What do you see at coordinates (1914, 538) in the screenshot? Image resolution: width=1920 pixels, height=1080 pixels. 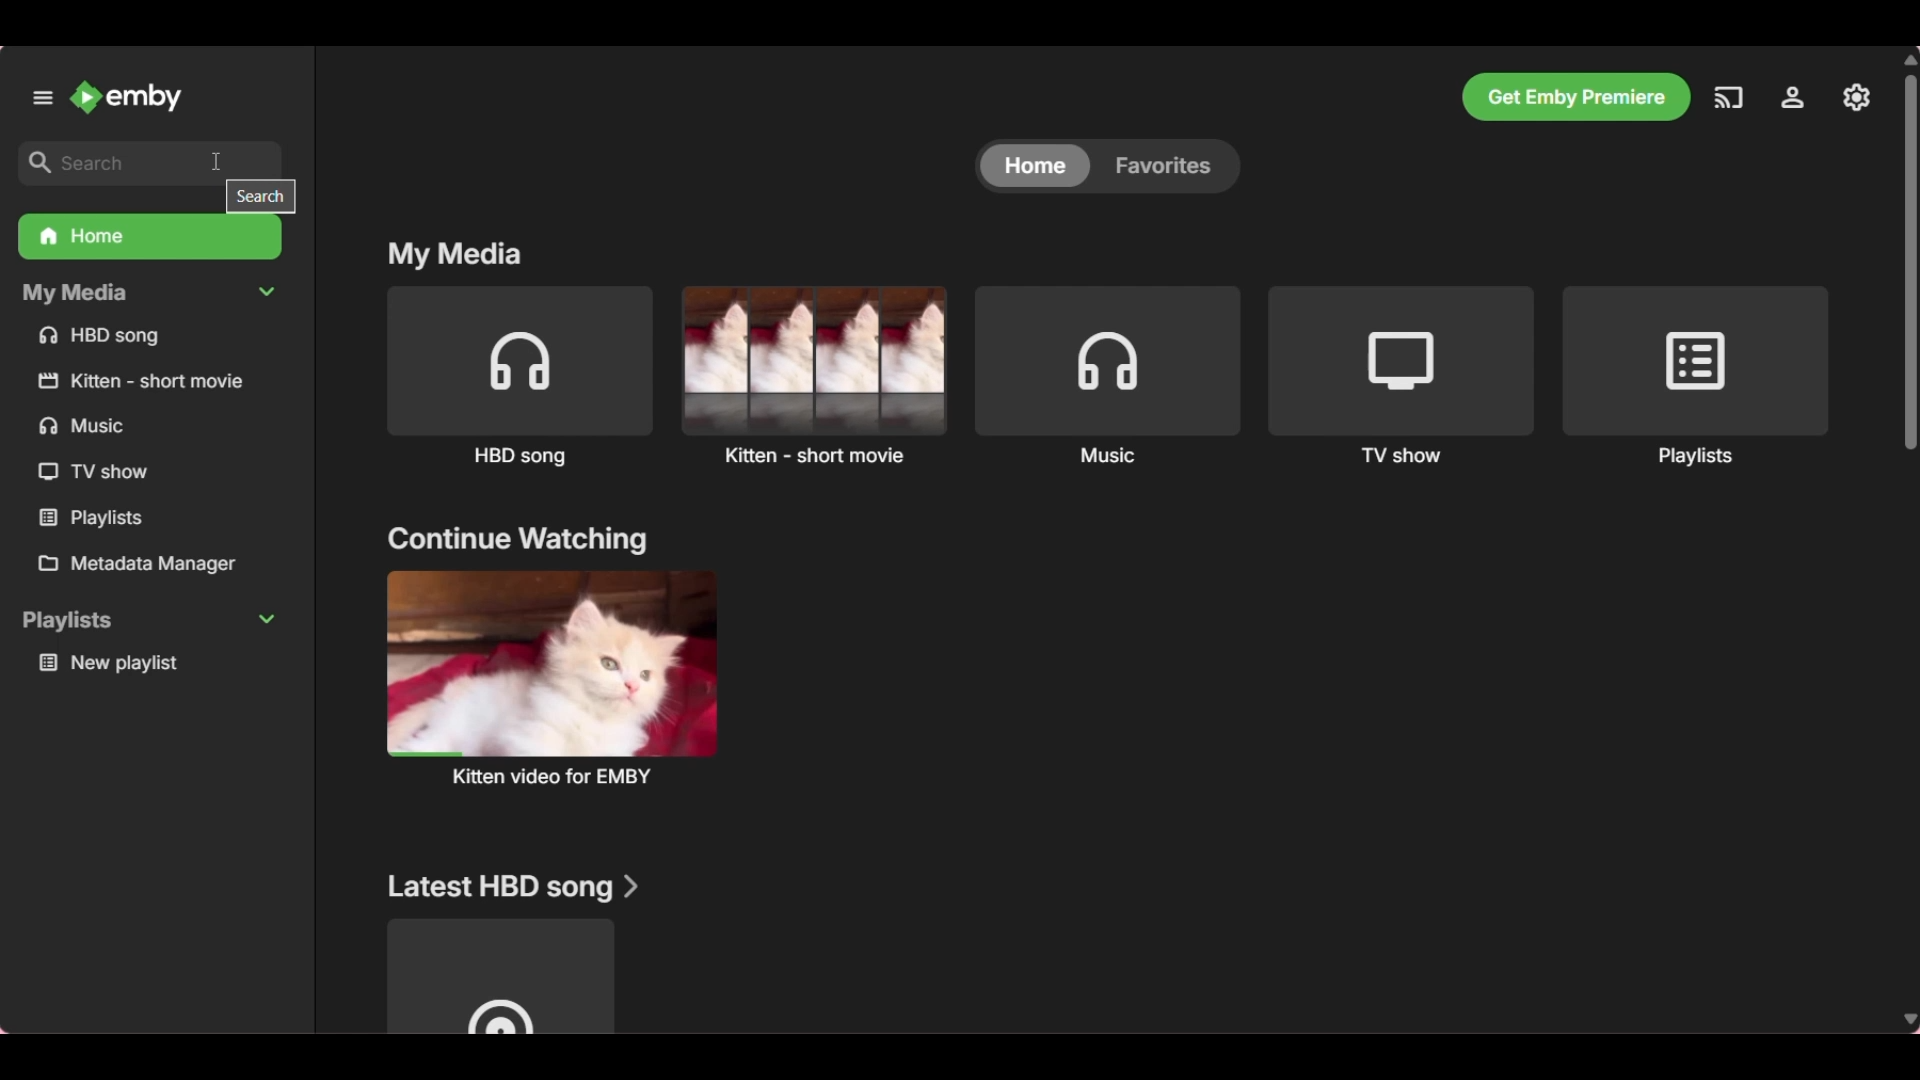 I see `Vertical slide bar` at bounding box center [1914, 538].